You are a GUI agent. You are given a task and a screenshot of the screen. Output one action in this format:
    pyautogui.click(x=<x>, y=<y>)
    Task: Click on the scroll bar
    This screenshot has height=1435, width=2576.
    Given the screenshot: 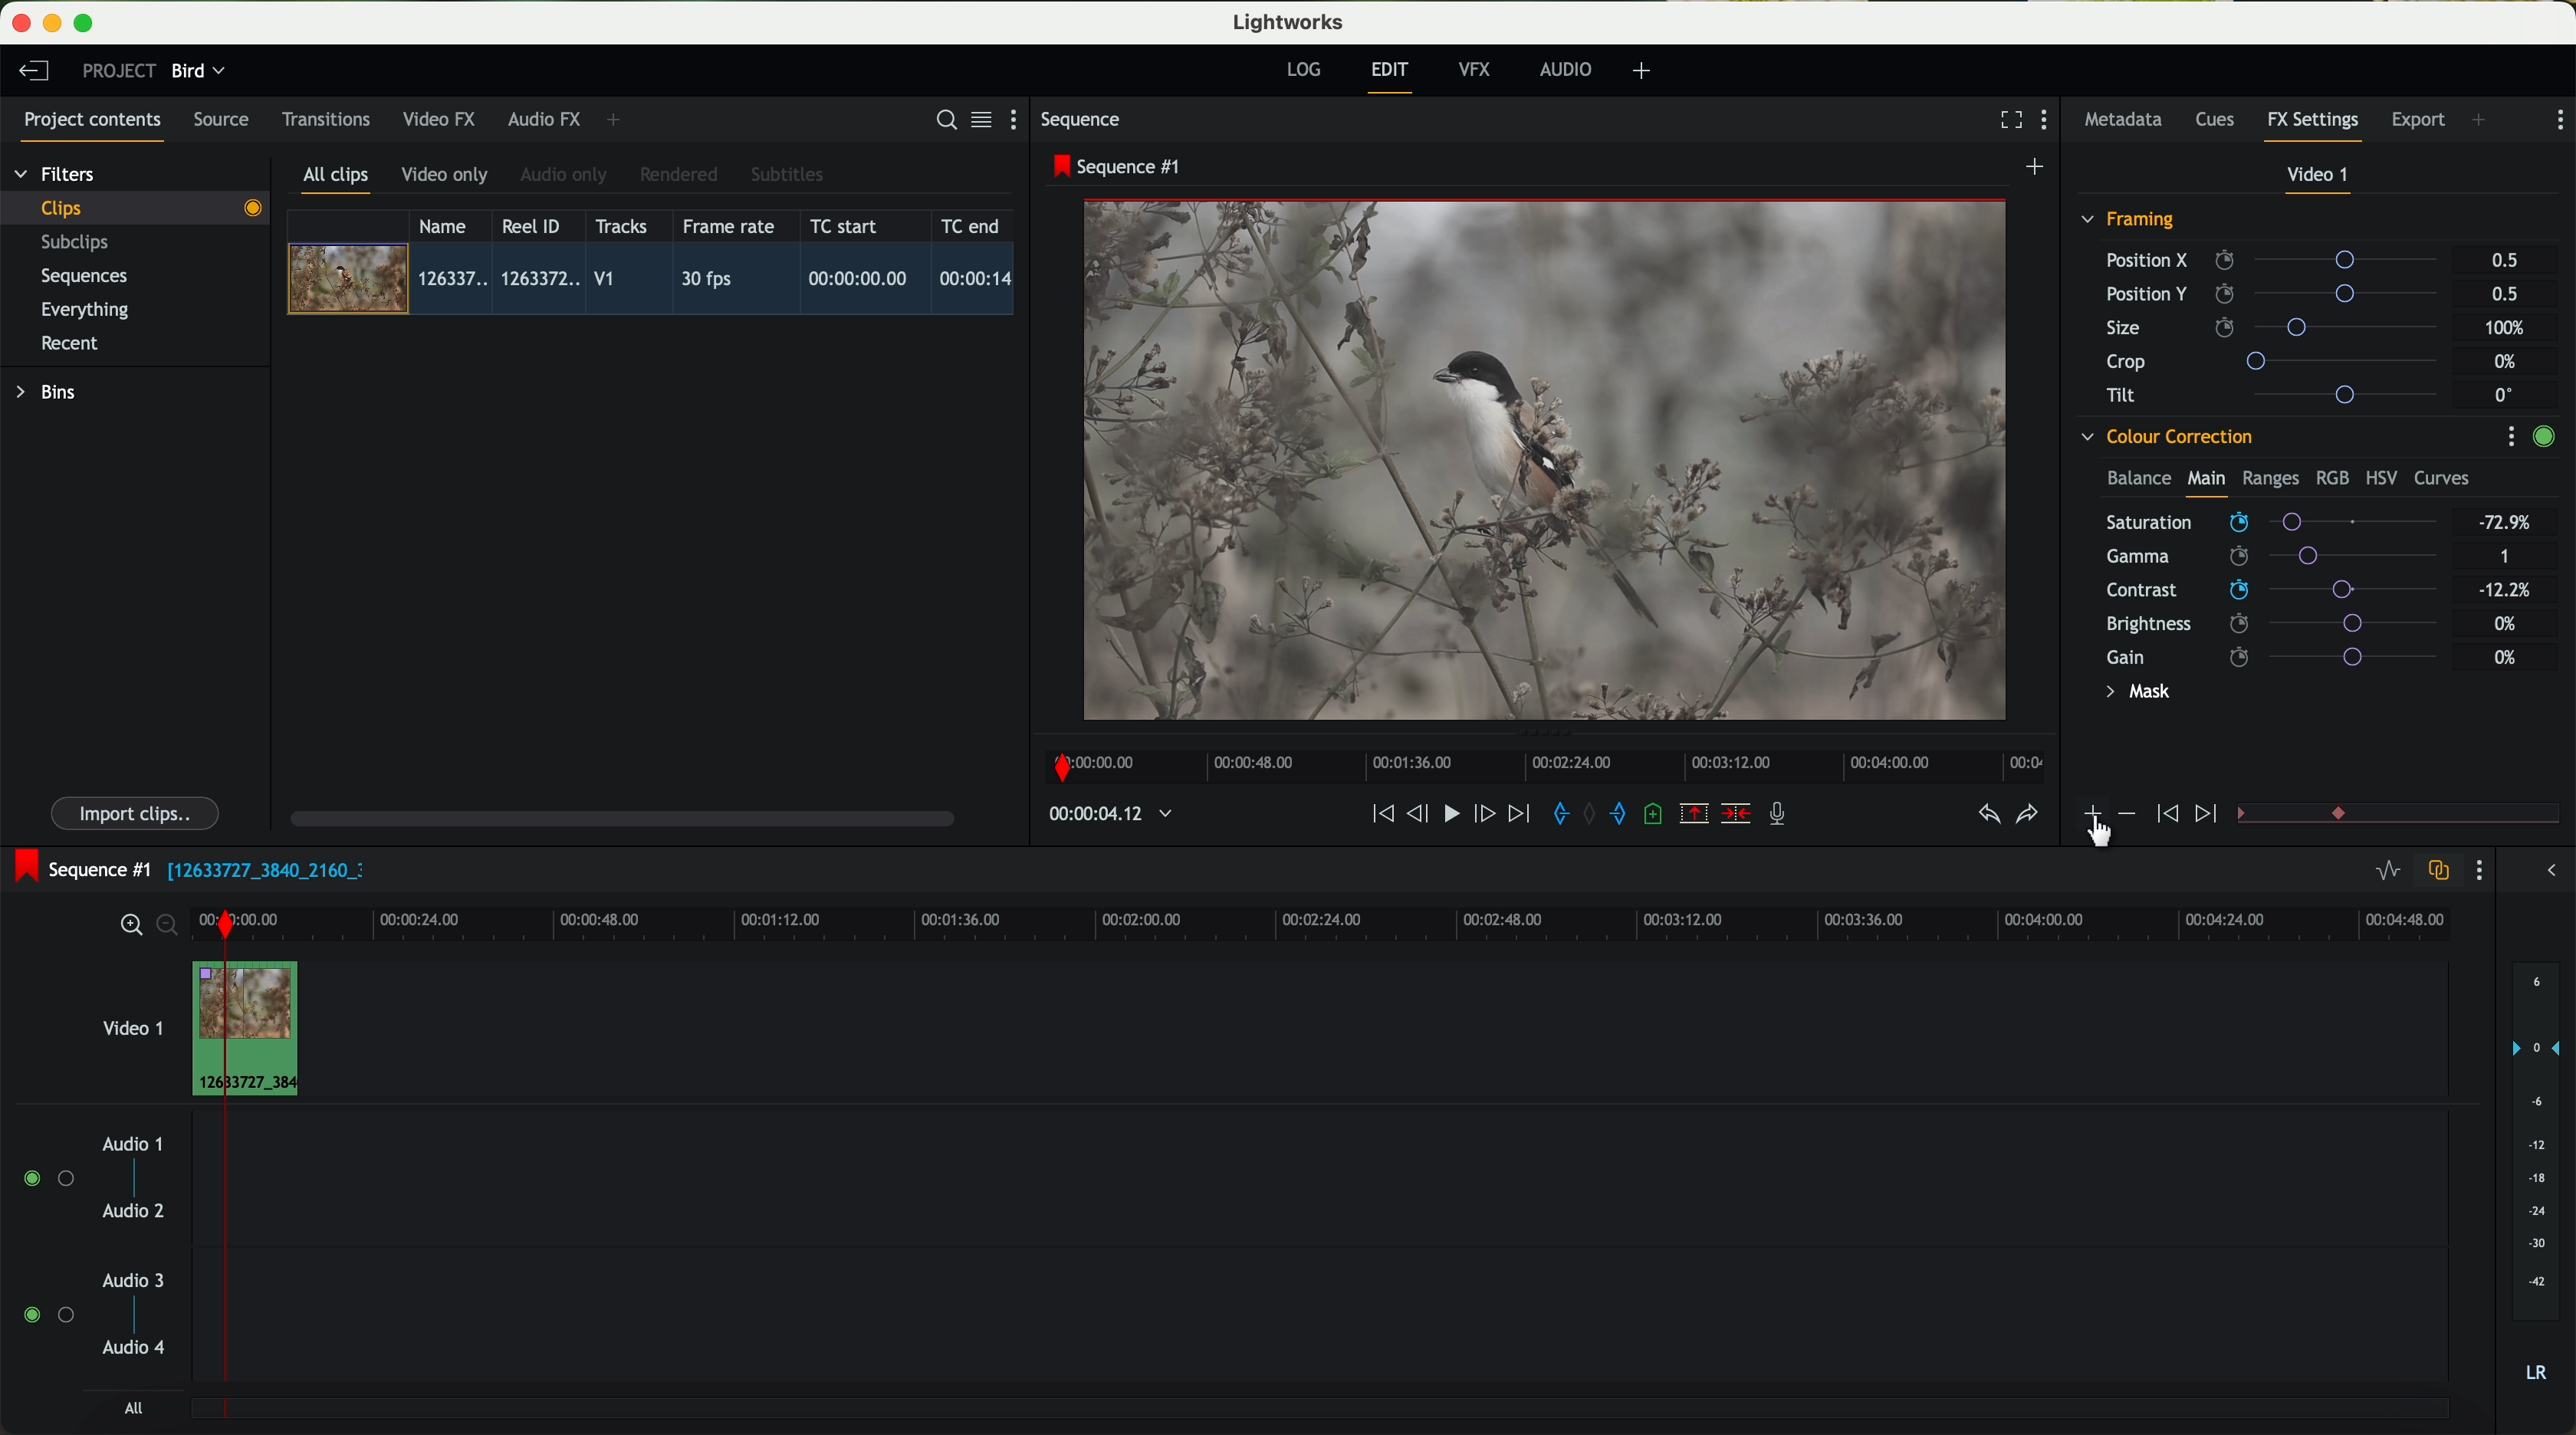 What is the action you would take?
    pyautogui.click(x=620, y=817)
    